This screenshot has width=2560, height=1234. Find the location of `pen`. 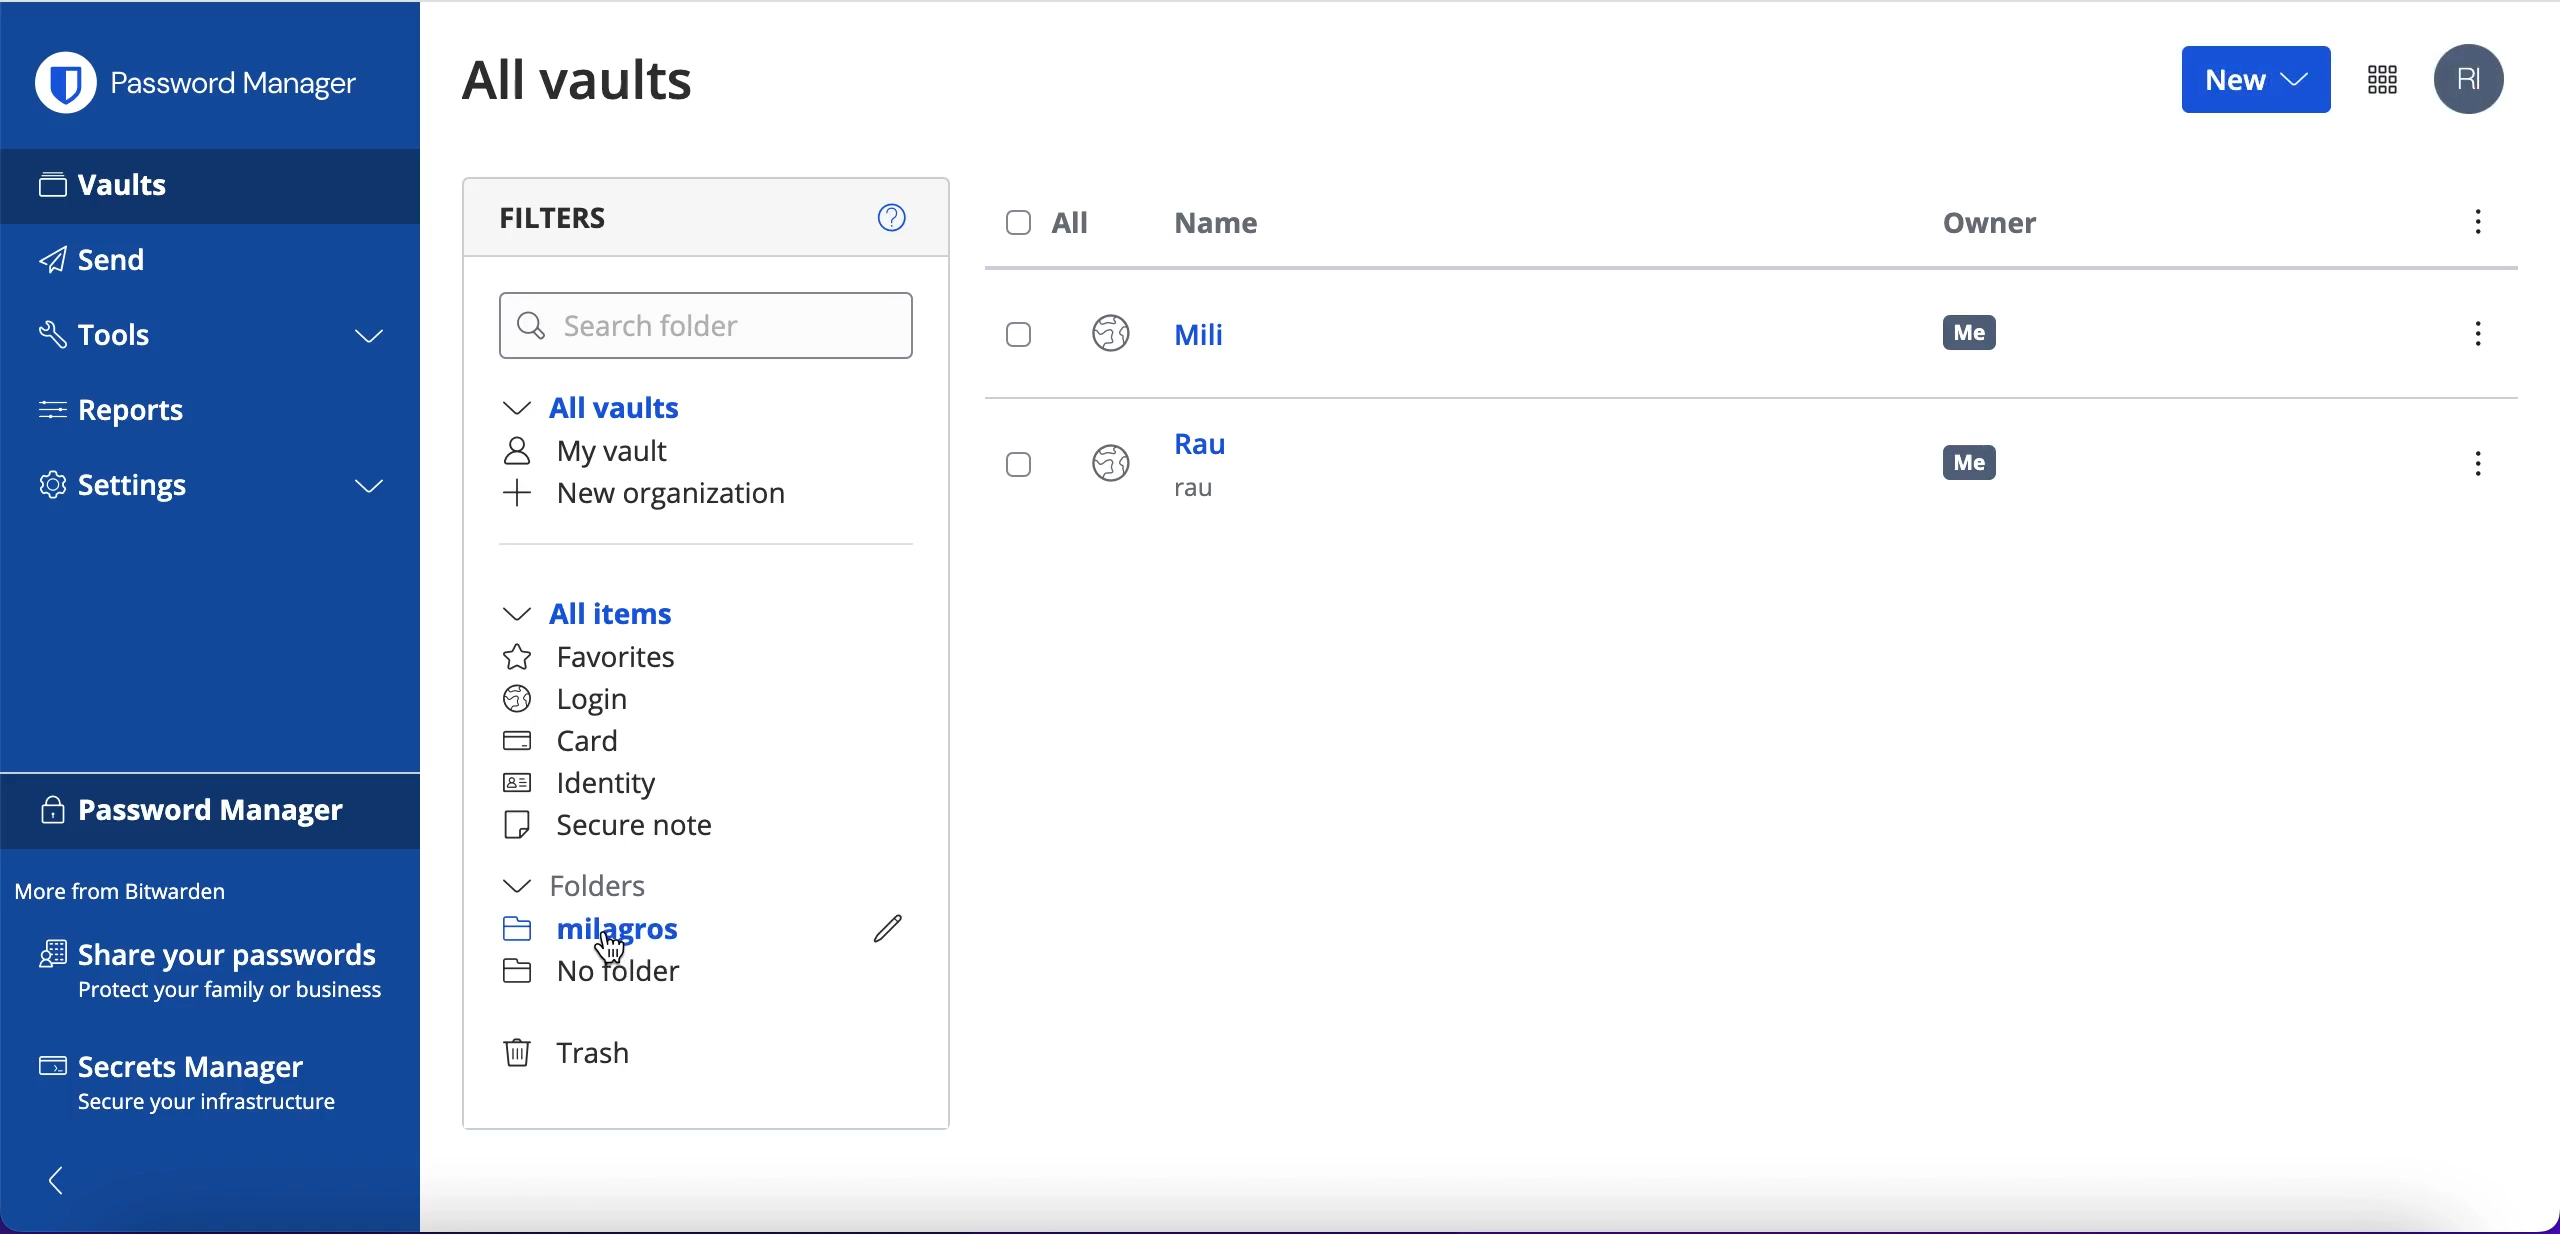

pen is located at coordinates (882, 926).